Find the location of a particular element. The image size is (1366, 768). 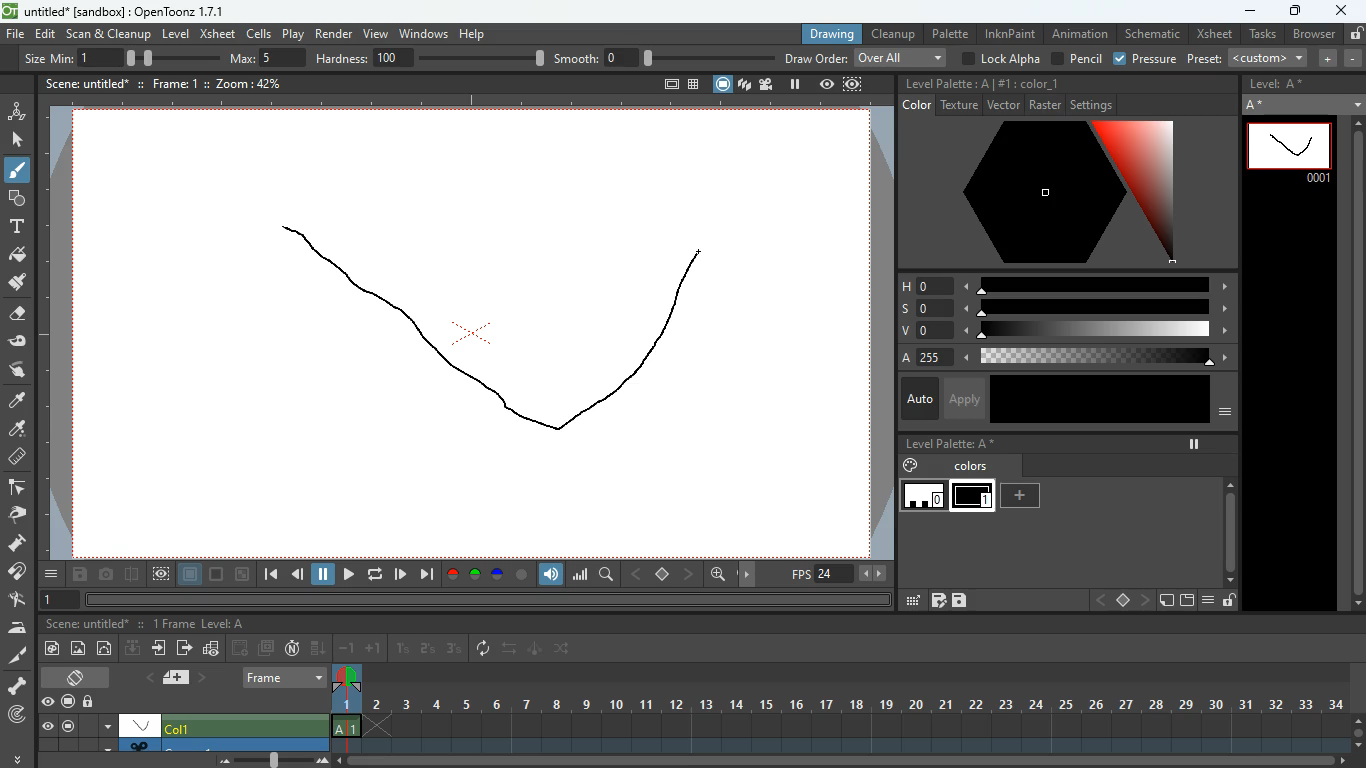

vector is located at coordinates (1002, 104).